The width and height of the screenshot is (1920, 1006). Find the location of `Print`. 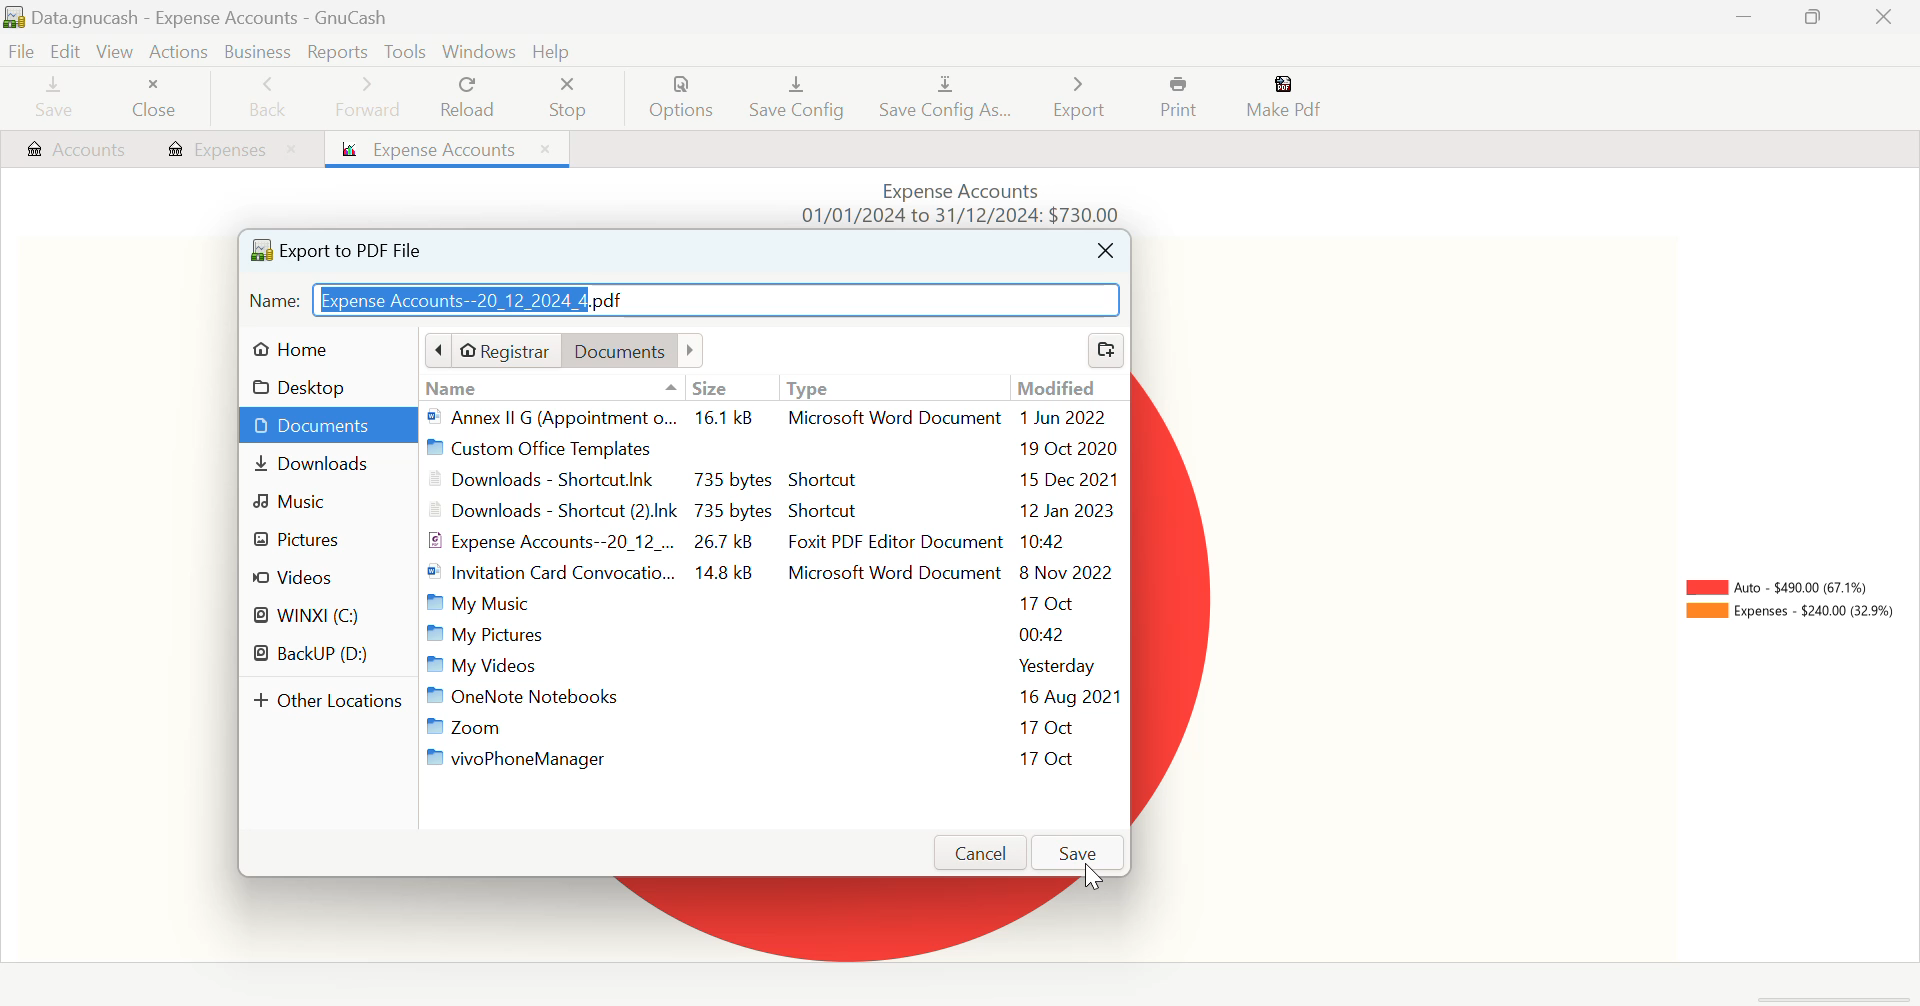

Print is located at coordinates (1181, 98).